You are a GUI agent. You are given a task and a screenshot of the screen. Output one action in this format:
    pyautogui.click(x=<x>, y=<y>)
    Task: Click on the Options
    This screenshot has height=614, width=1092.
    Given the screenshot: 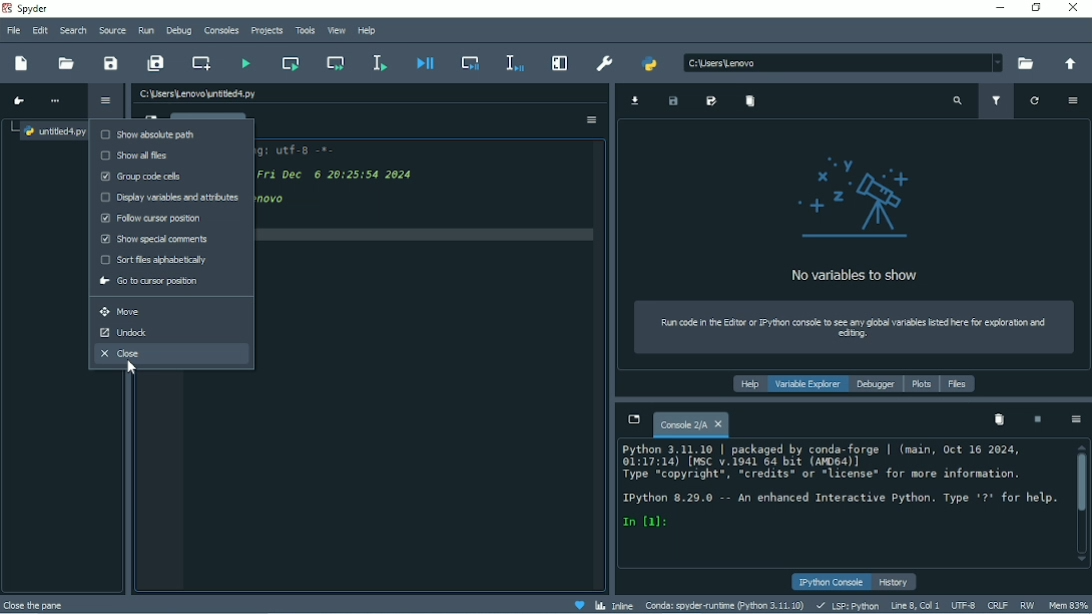 What is the action you would take?
    pyautogui.click(x=1071, y=100)
    